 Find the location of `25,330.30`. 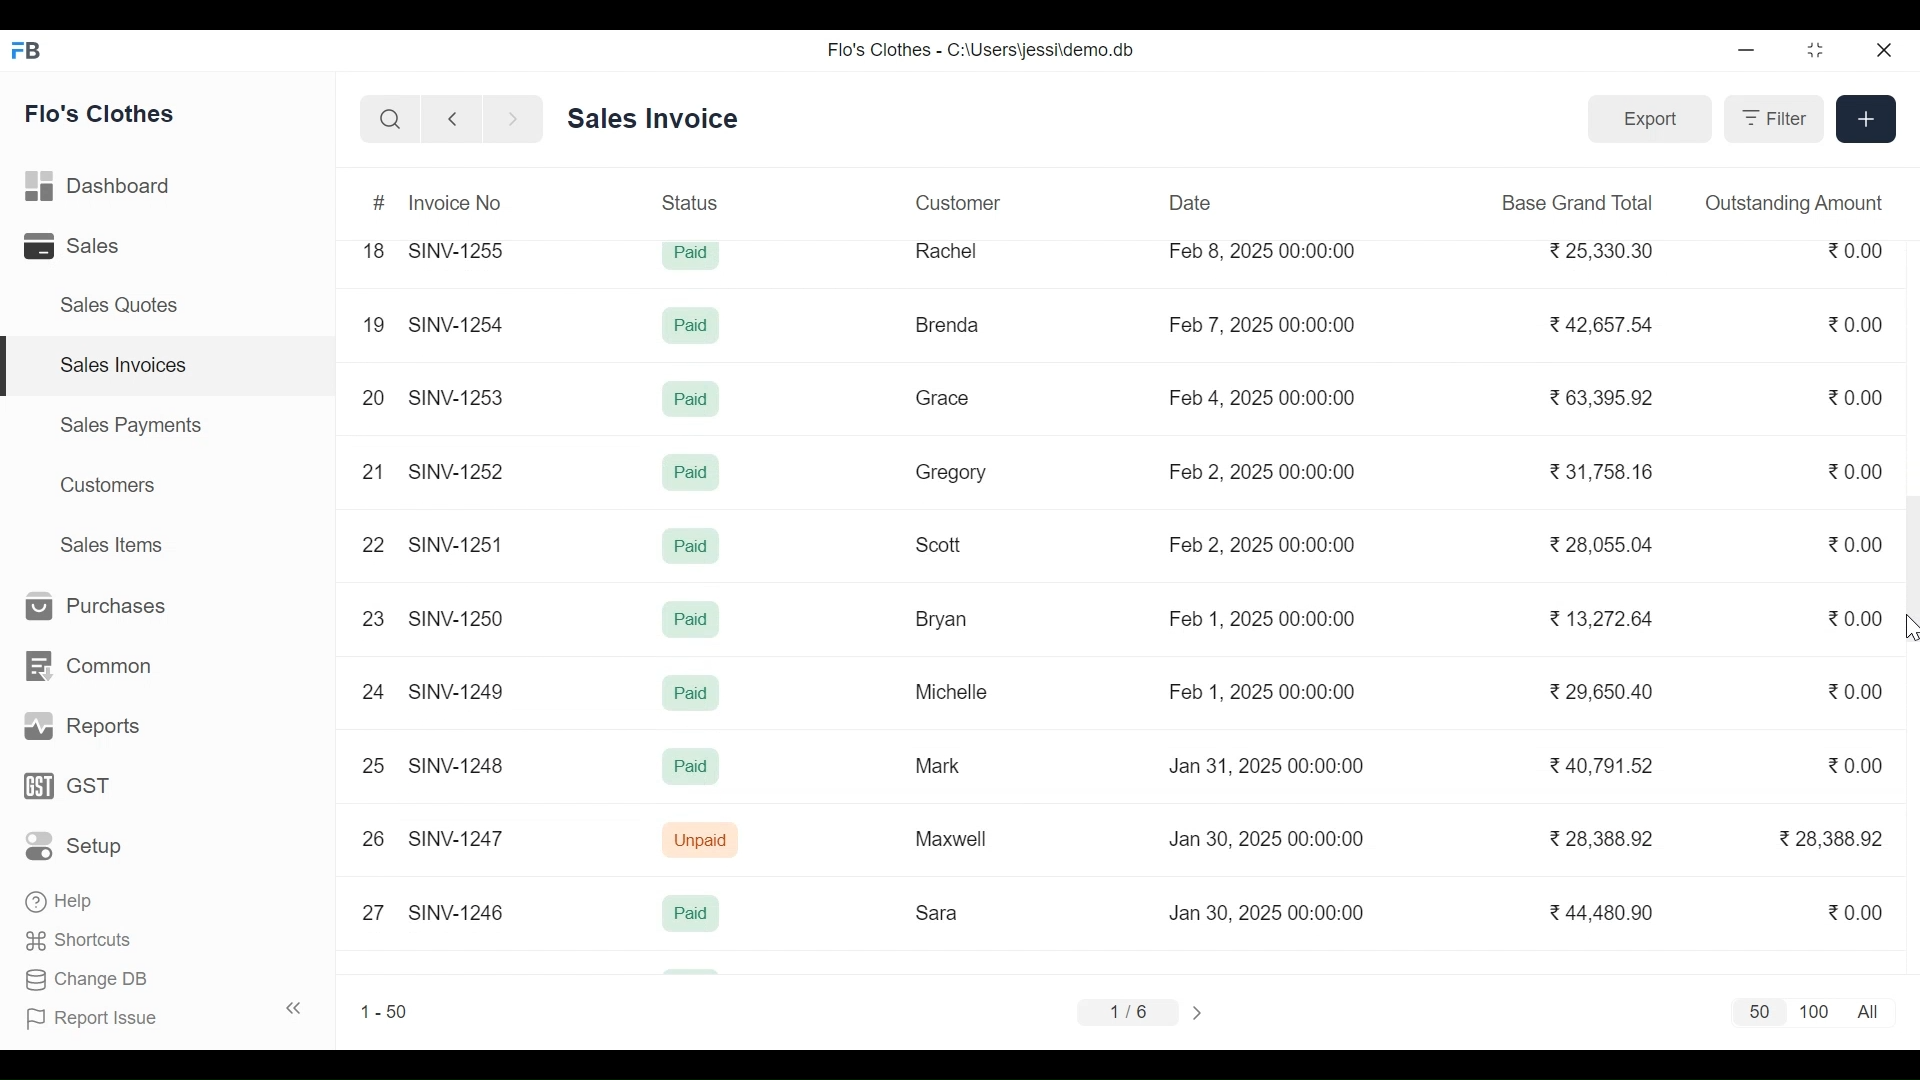

25,330.30 is located at coordinates (1605, 250).